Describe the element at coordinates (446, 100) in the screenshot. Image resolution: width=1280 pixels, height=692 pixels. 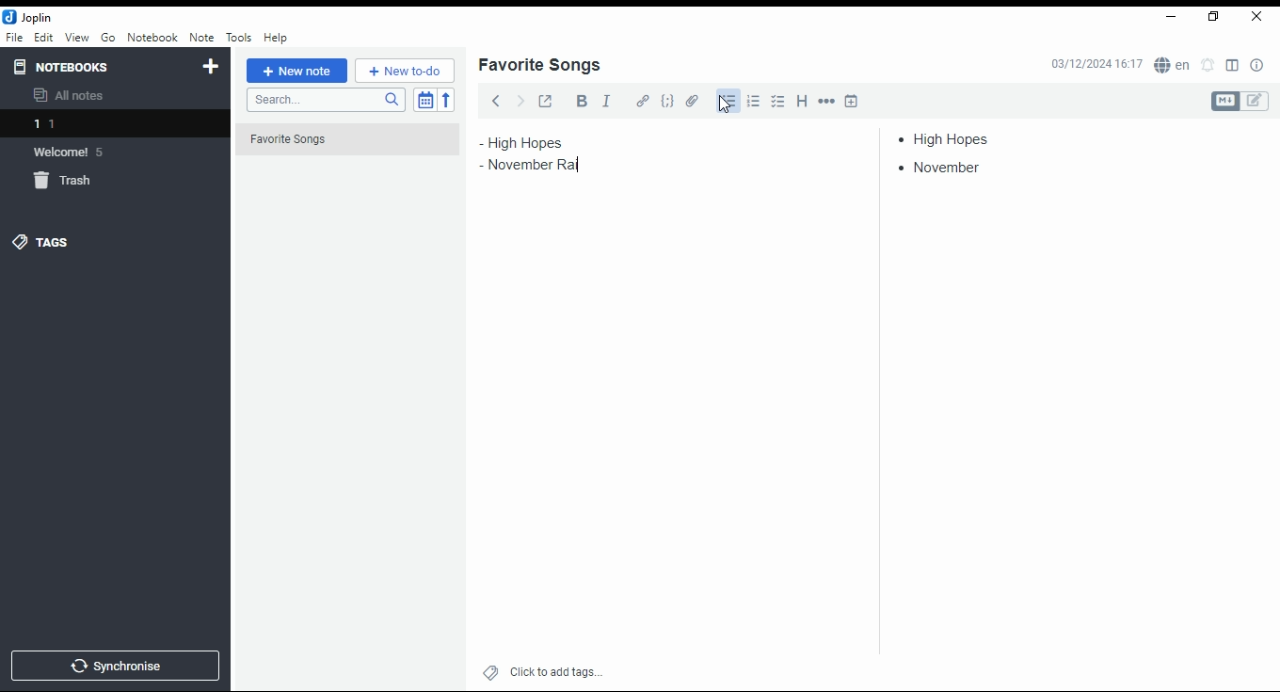
I see `reverse sort order` at that location.